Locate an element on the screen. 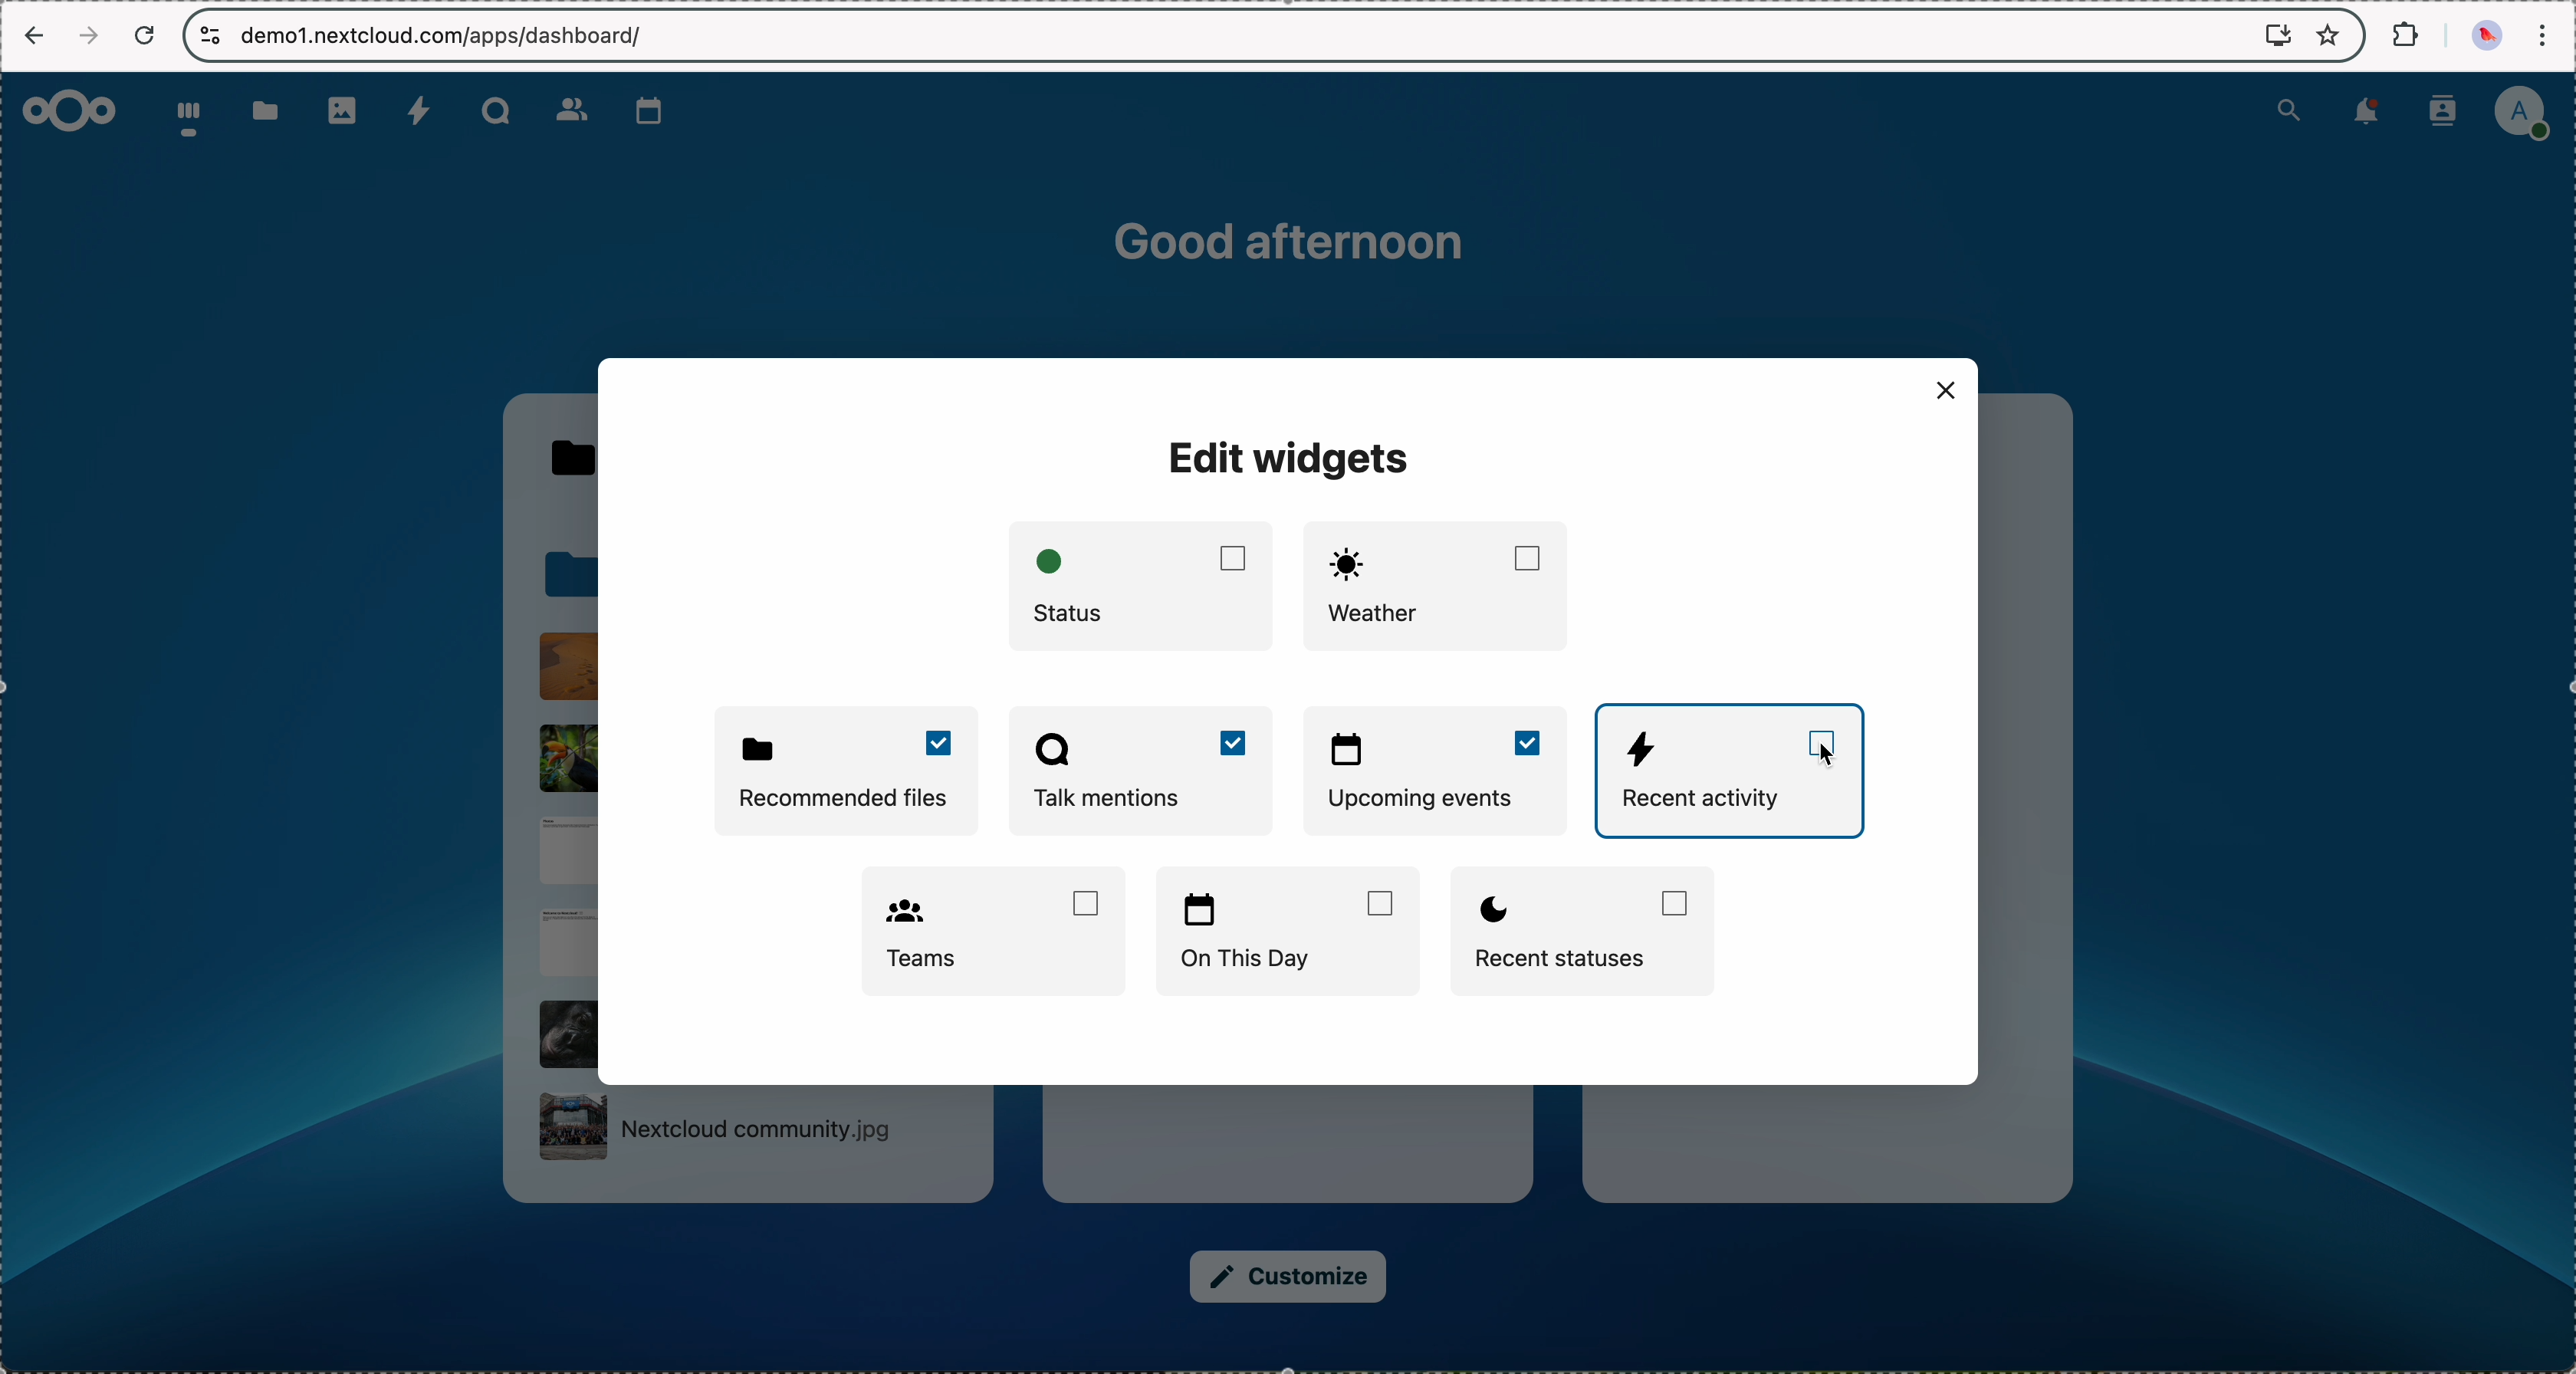 Image resolution: width=2576 pixels, height=1374 pixels. folder is located at coordinates (576, 573).